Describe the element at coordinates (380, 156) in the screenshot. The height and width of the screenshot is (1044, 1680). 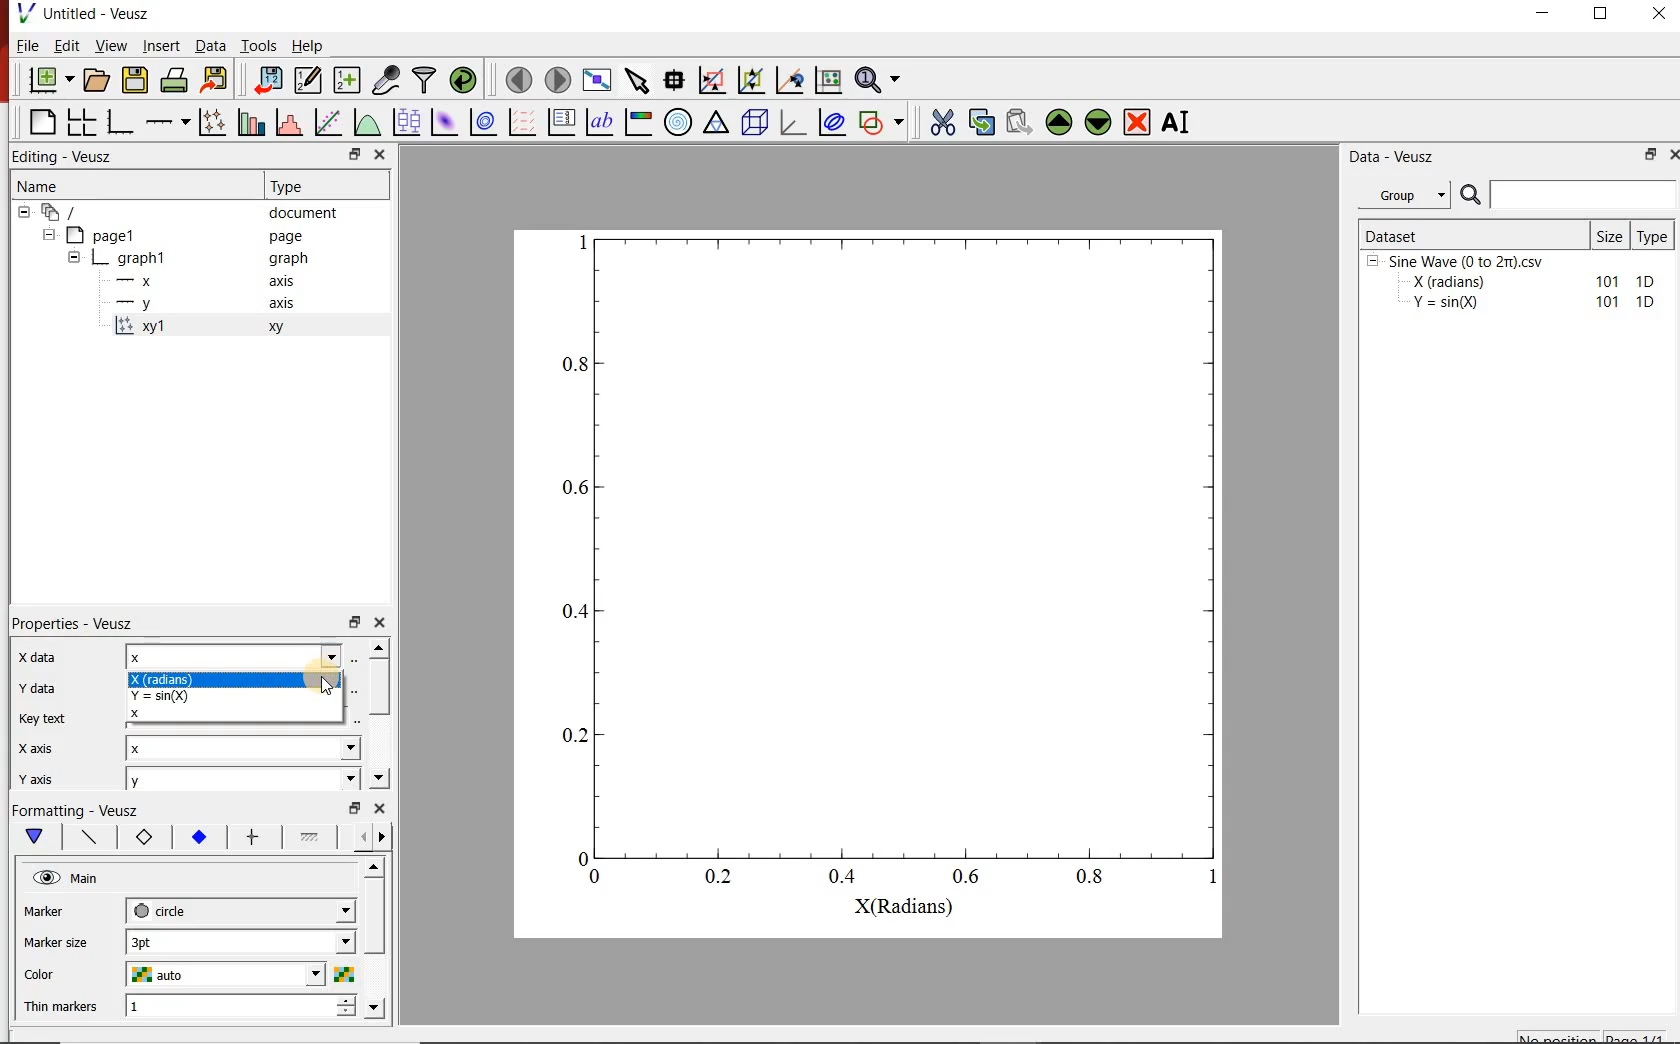
I see `Close` at that location.